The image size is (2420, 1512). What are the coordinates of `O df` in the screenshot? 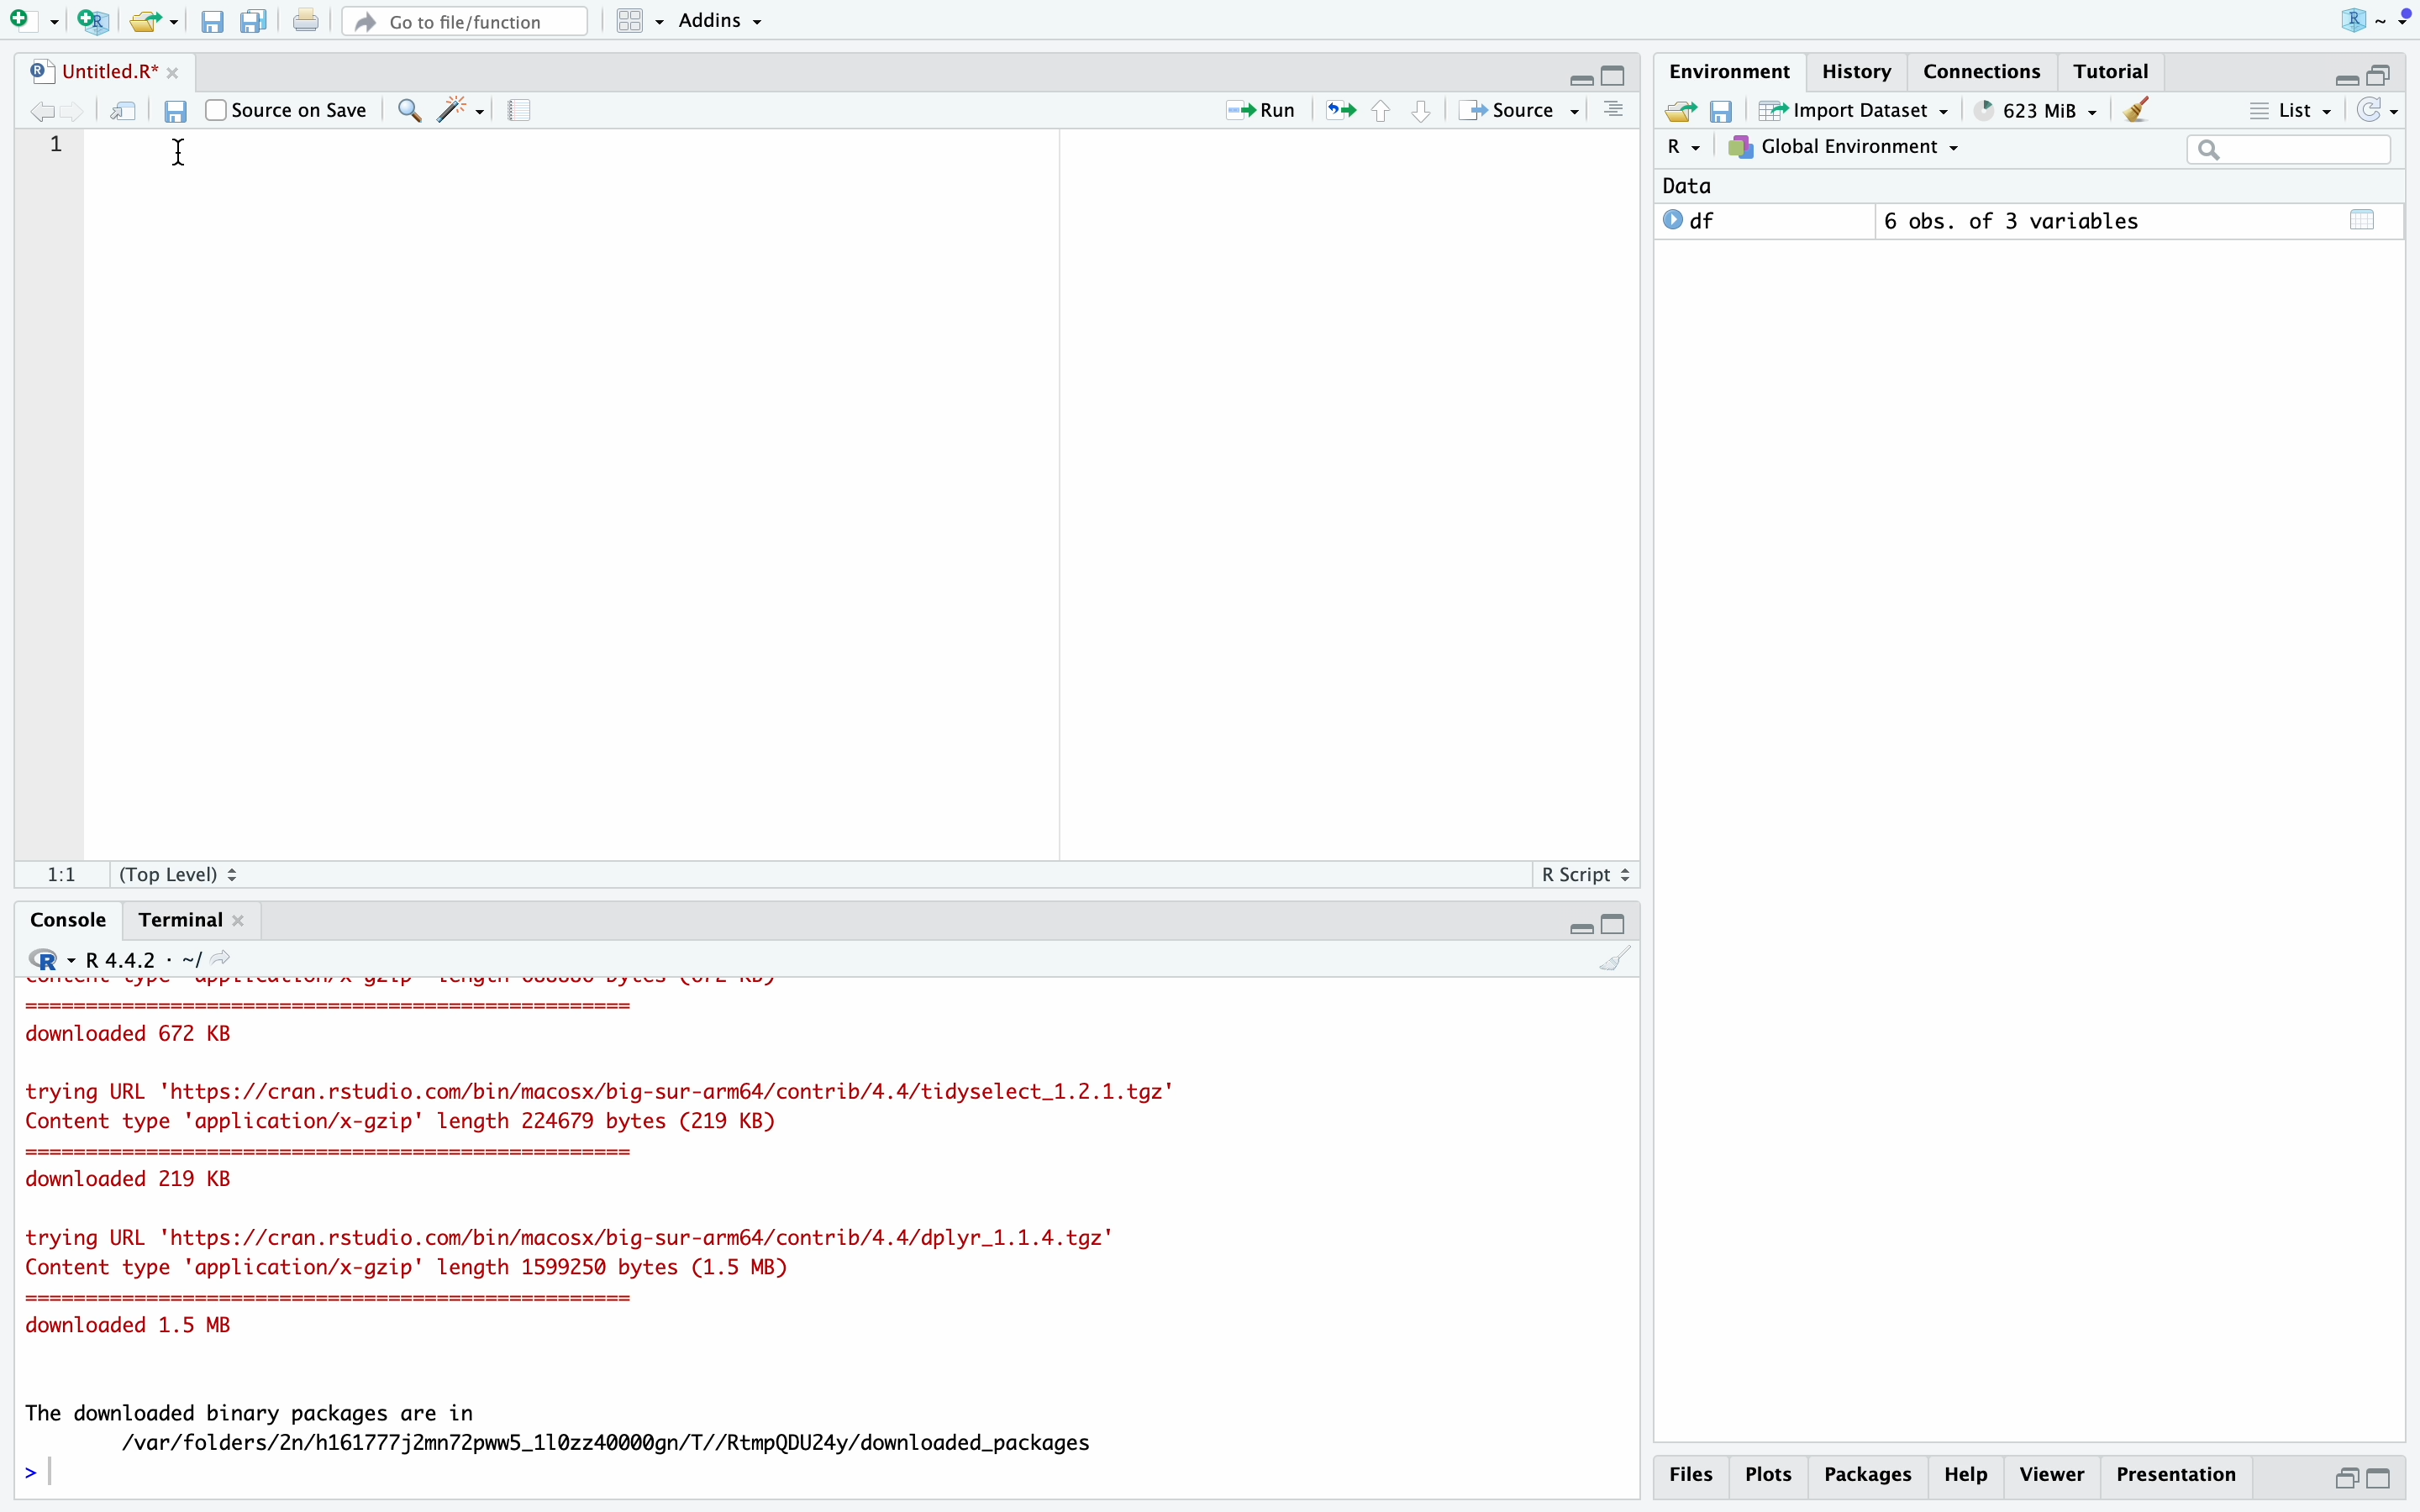 It's located at (1764, 221).